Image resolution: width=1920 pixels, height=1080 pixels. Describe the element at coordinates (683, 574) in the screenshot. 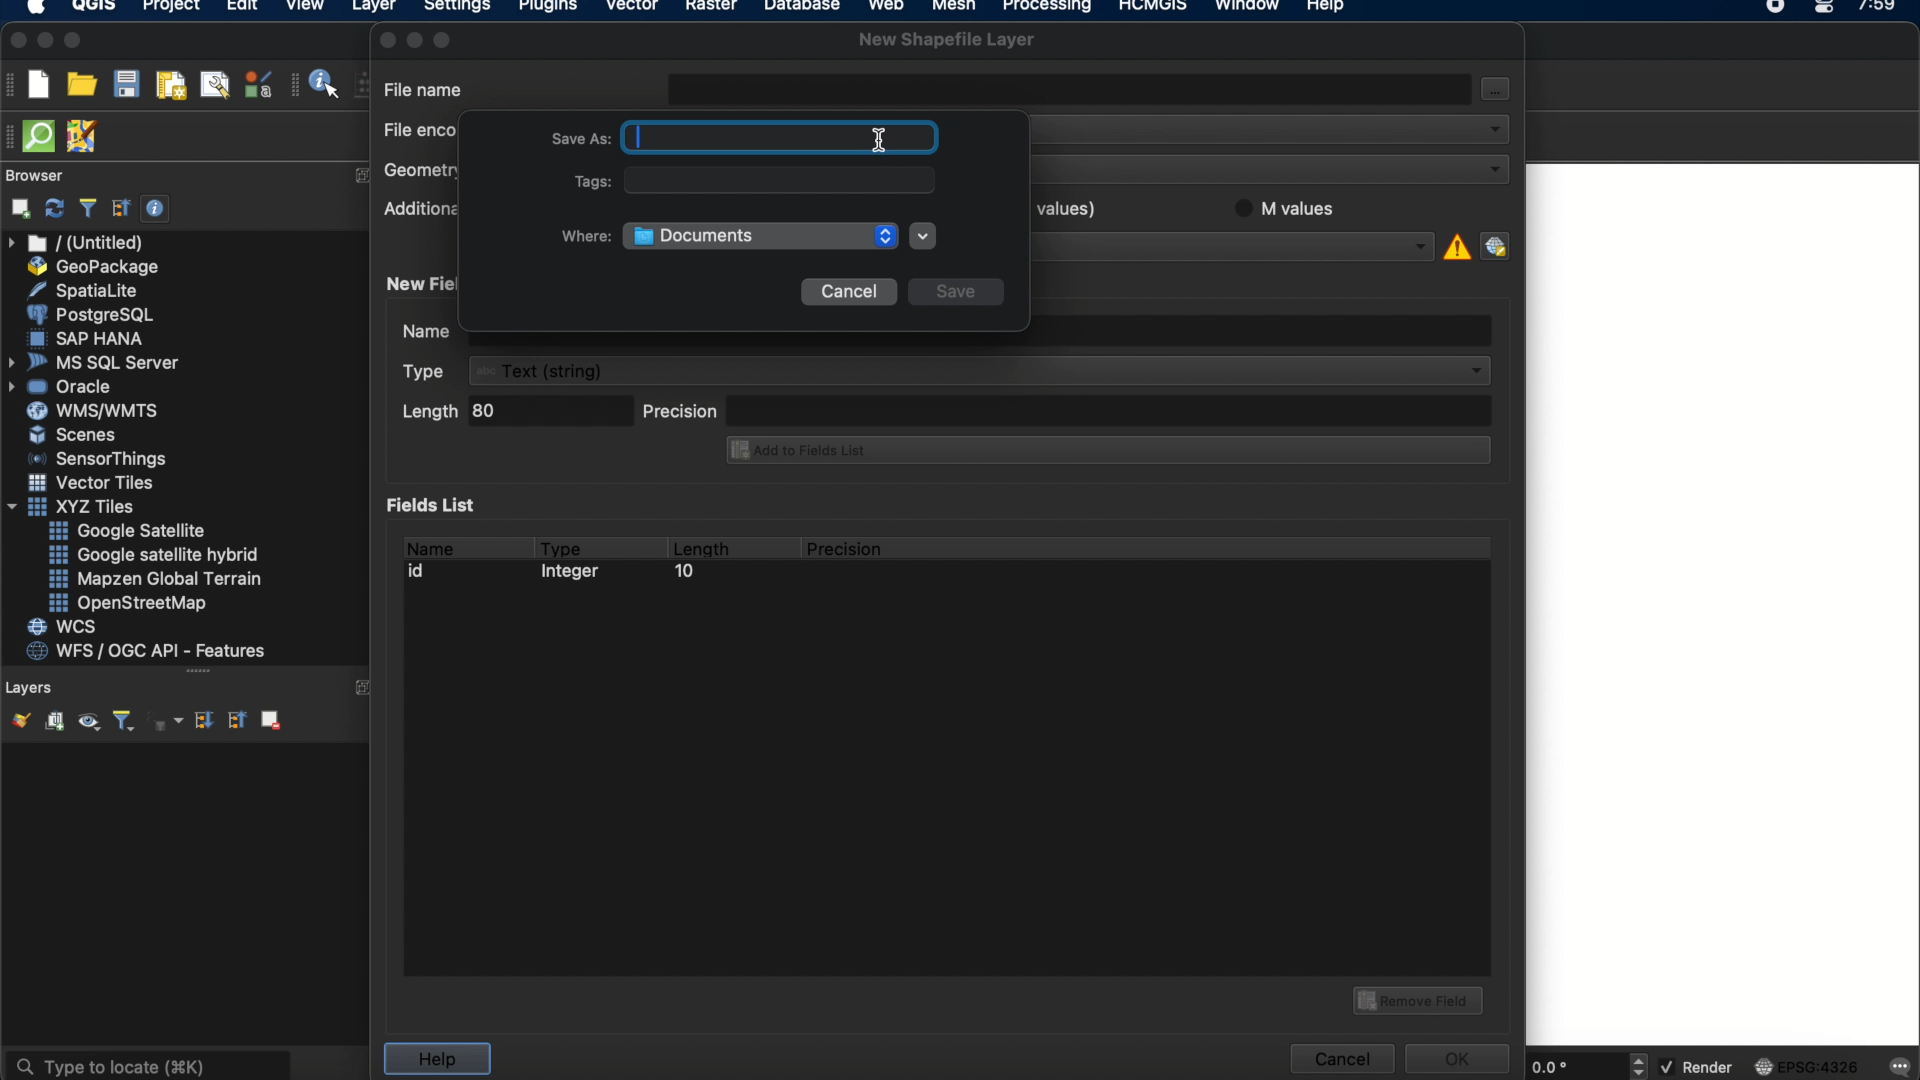

I see `10` at that location.